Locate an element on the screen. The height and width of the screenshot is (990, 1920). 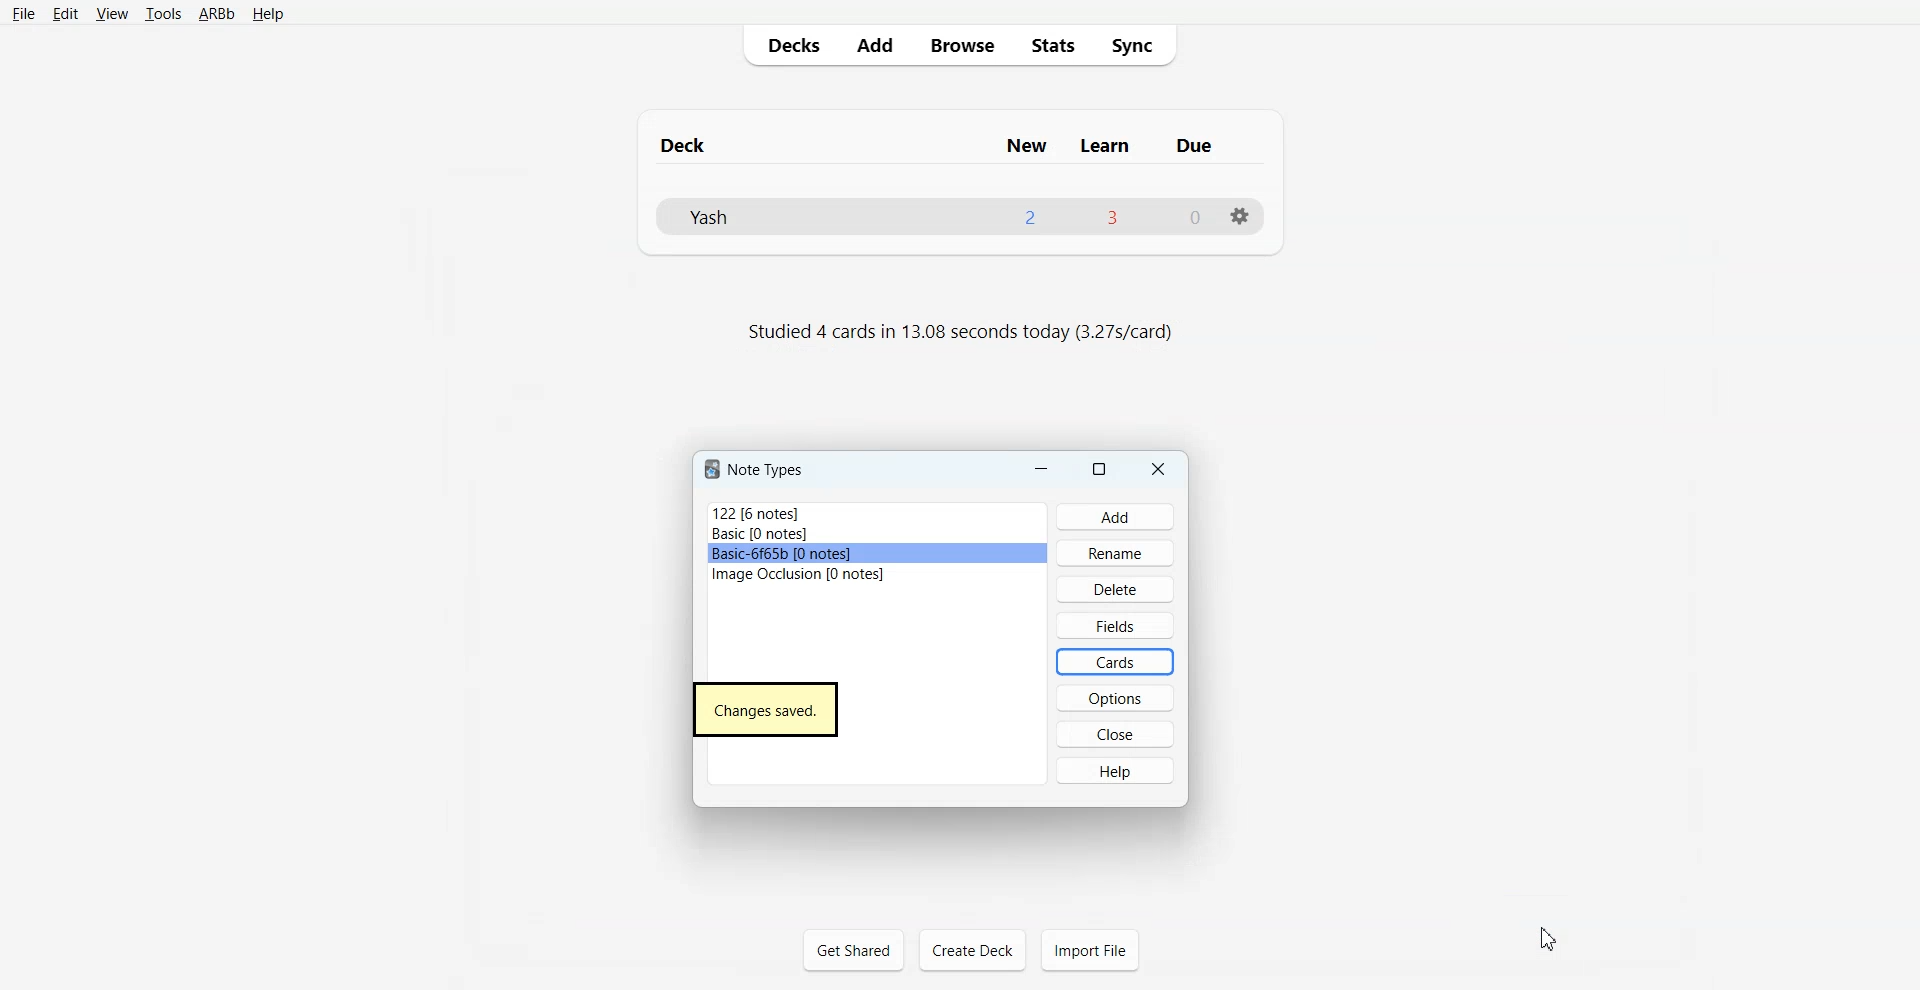
Text 2 is located at coordinates (958, 335).